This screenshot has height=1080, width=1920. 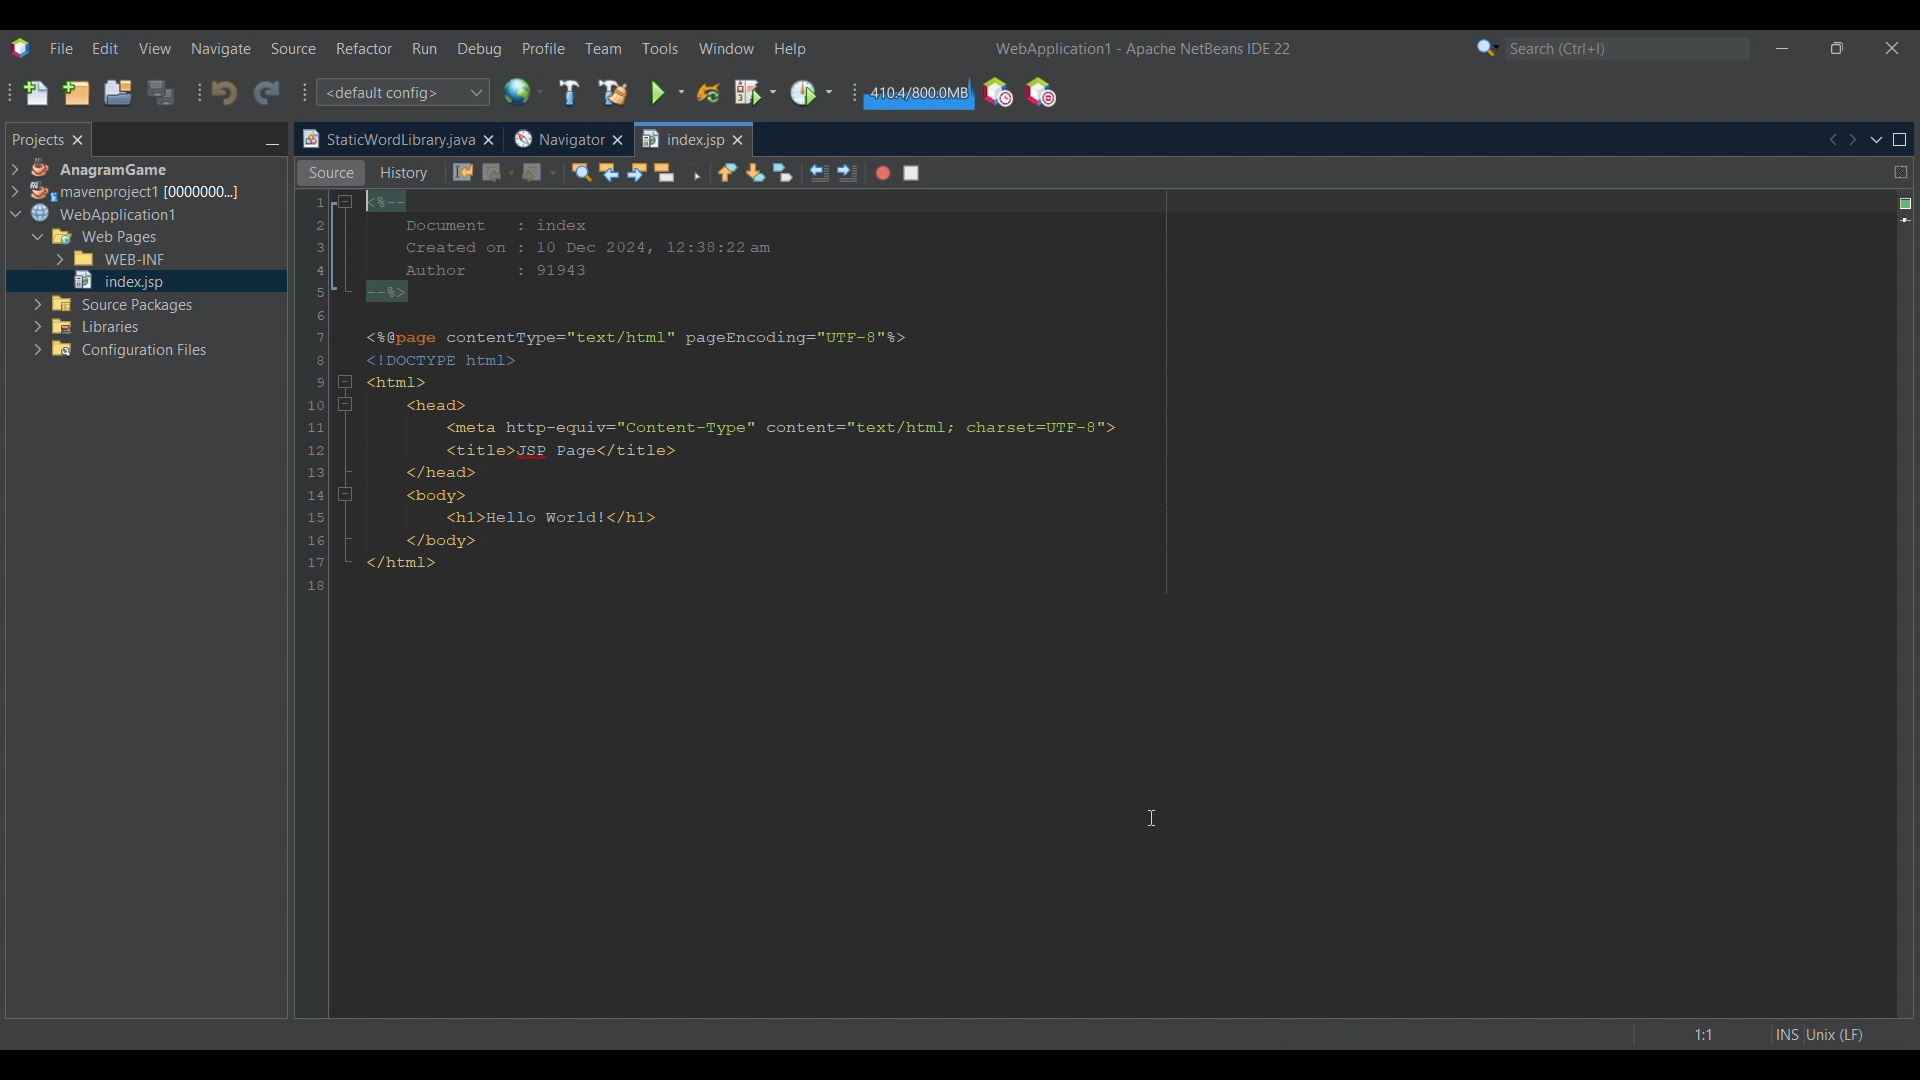 What do you see at coordinates (267, 92) in the screenshot?
I see `Redo` at bounding box center [267, 92].